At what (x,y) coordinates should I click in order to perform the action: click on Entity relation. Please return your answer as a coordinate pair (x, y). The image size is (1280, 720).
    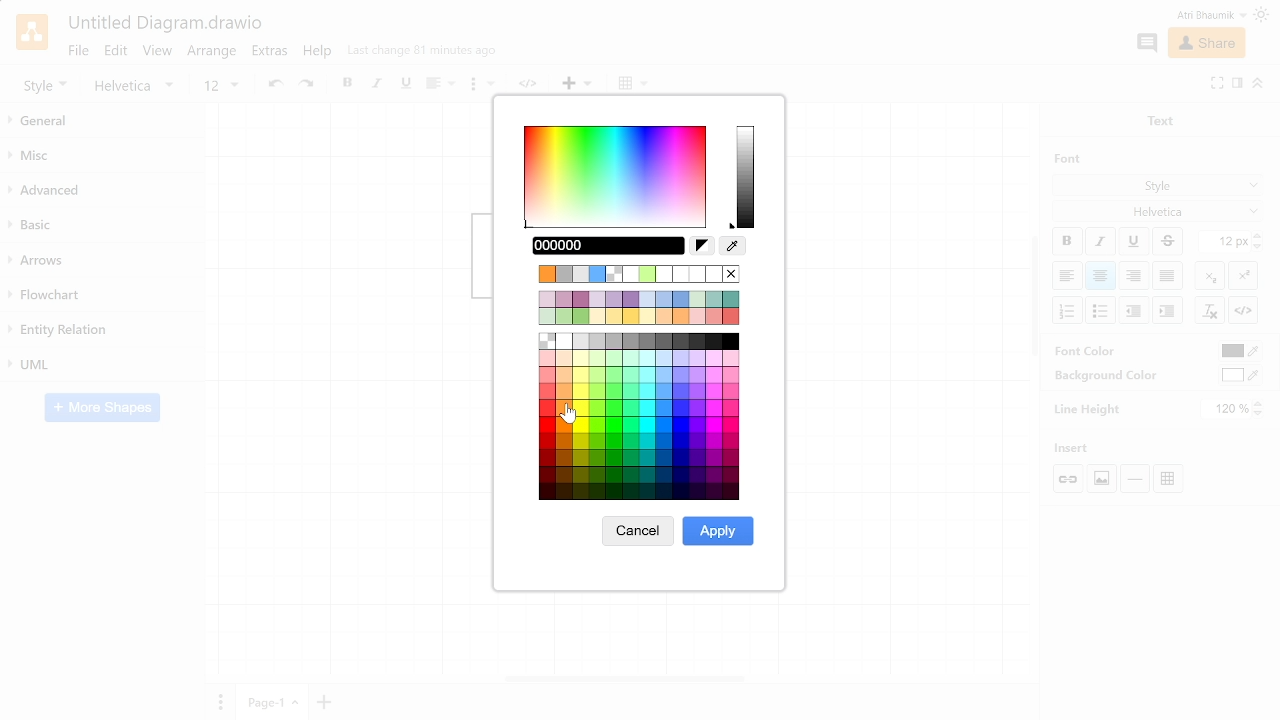
    Looking at the image, I should click on (100, 330).